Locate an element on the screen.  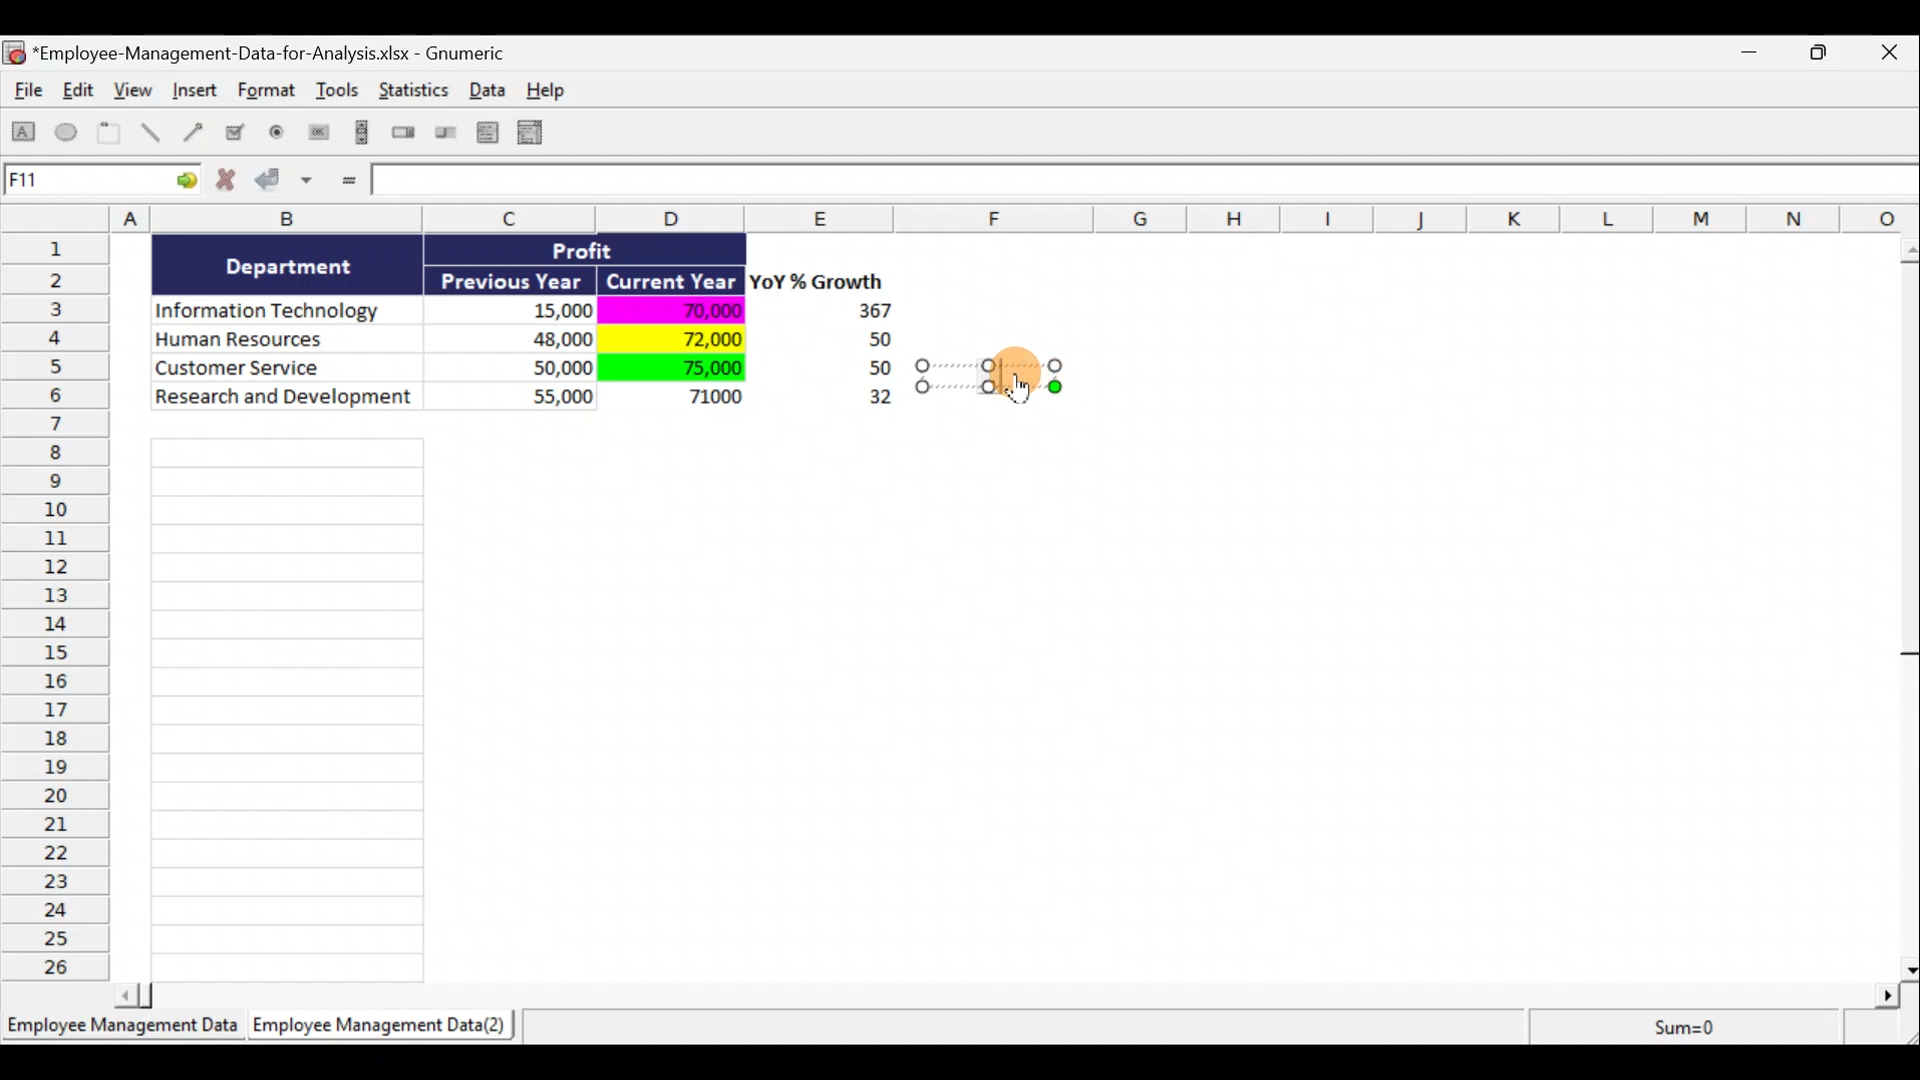
Statistics is located at coordinates (416, 96).